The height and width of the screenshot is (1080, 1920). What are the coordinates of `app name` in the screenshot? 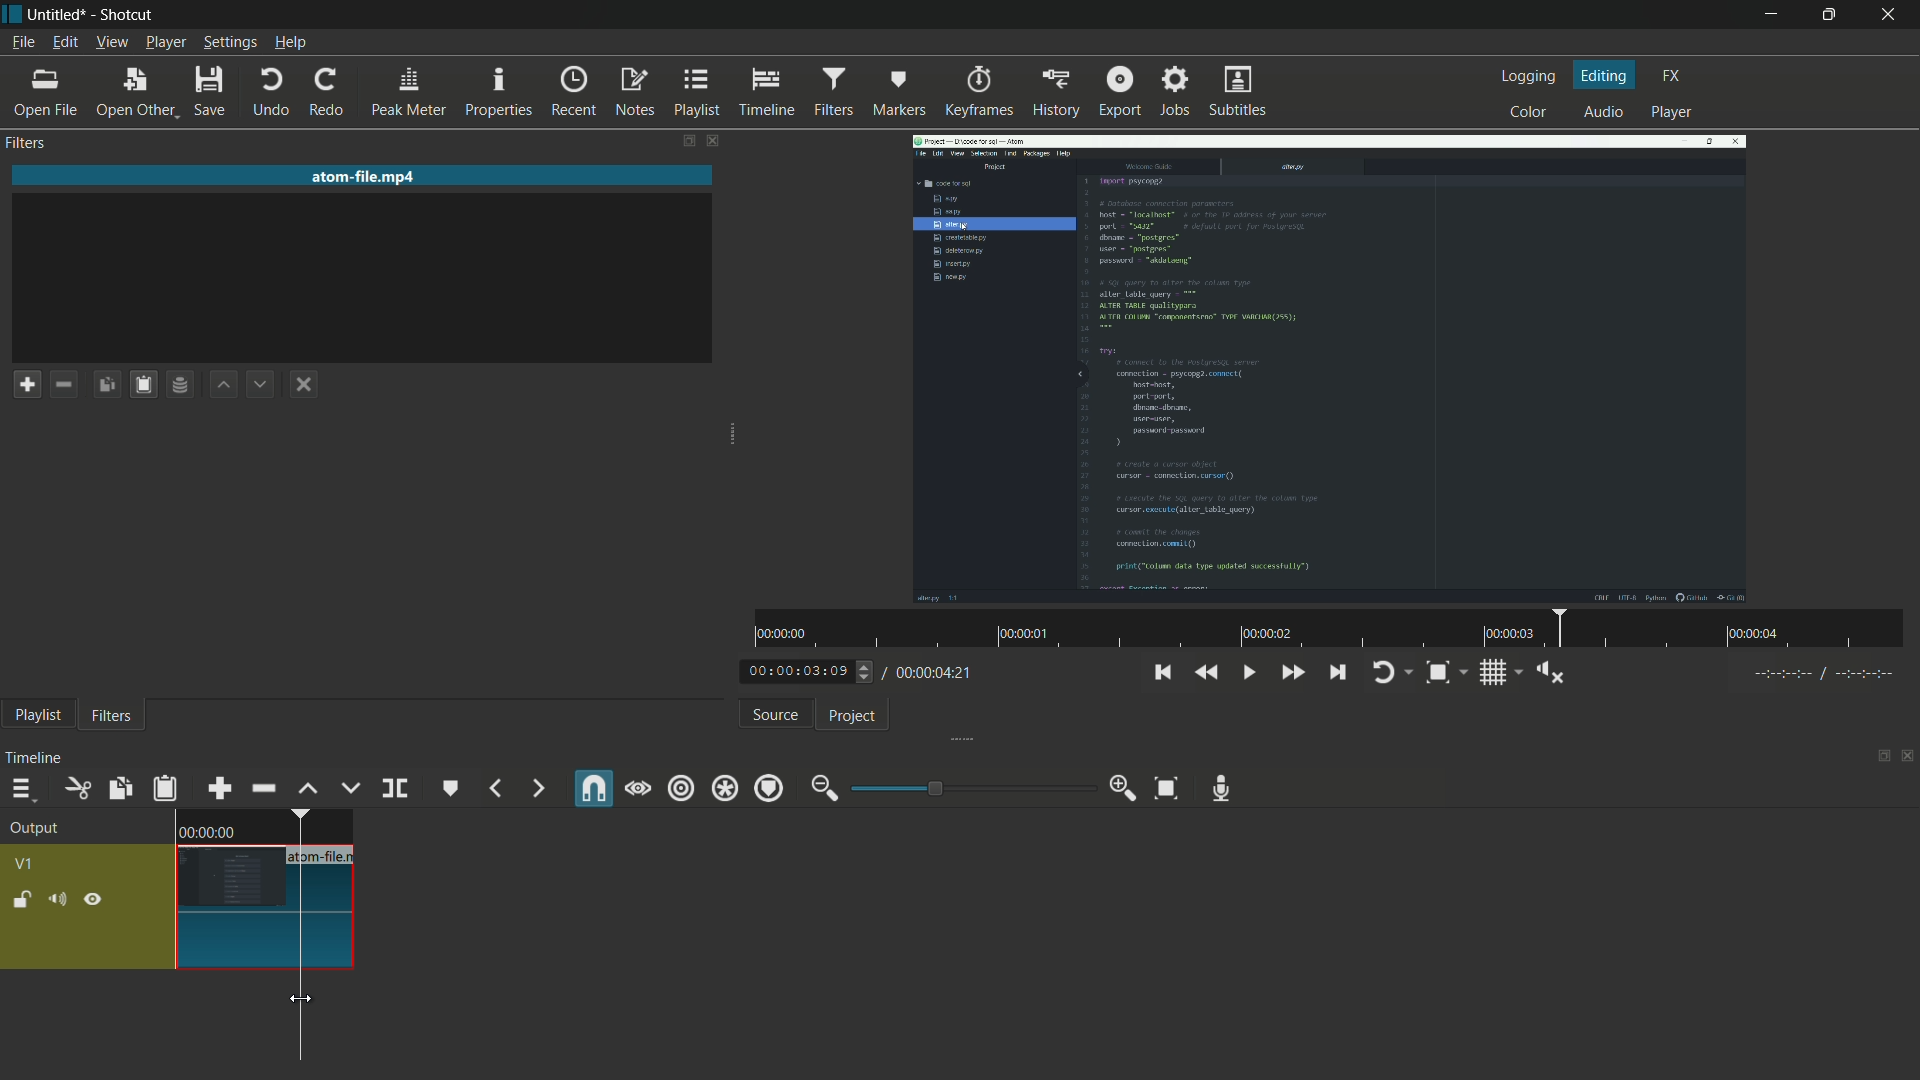 It's located at (127, 15).